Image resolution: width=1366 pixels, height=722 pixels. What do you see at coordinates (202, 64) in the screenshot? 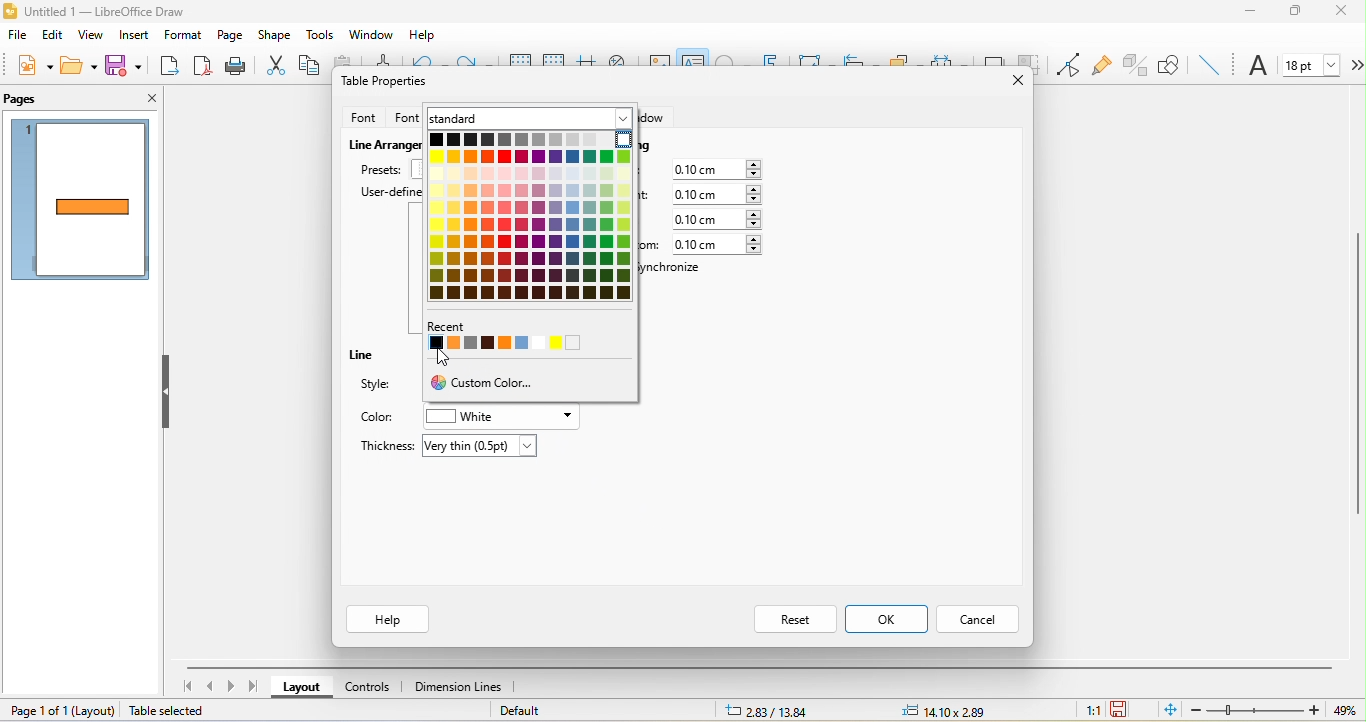
I see `export directly as pdf` at bounding box center [202, 64].